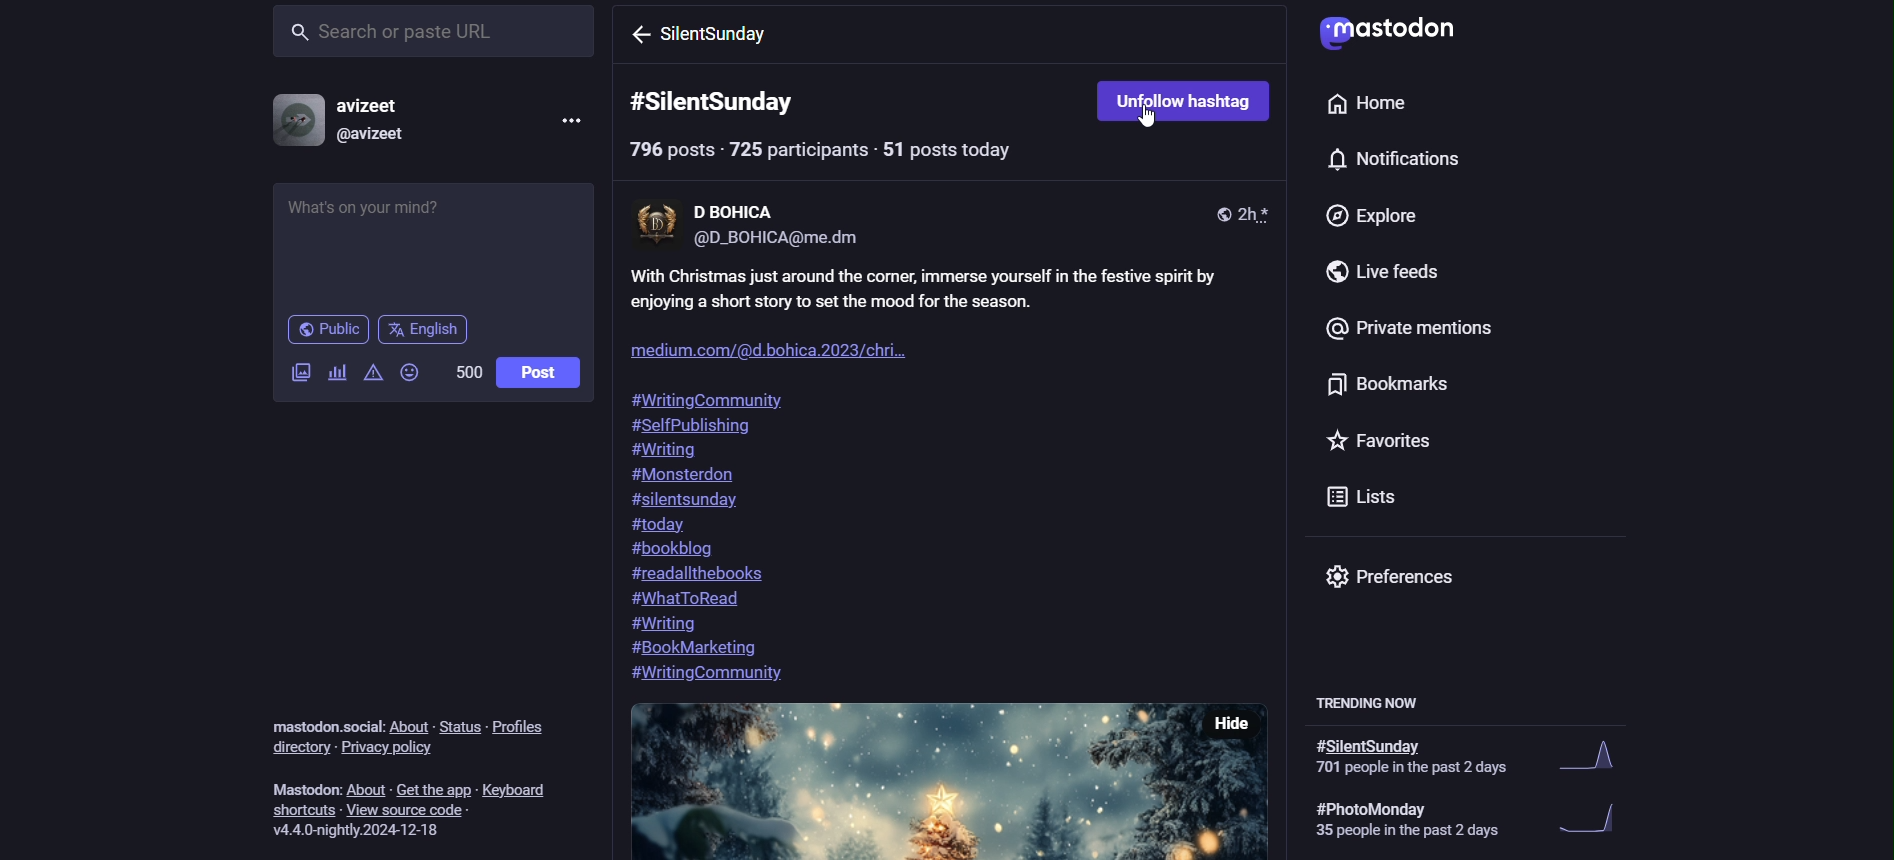 The width and height of the screenshot is (1894, 860). Describe the element at coordinates (789, 213) in the screenshot. I see `D BOHICA` at that location.